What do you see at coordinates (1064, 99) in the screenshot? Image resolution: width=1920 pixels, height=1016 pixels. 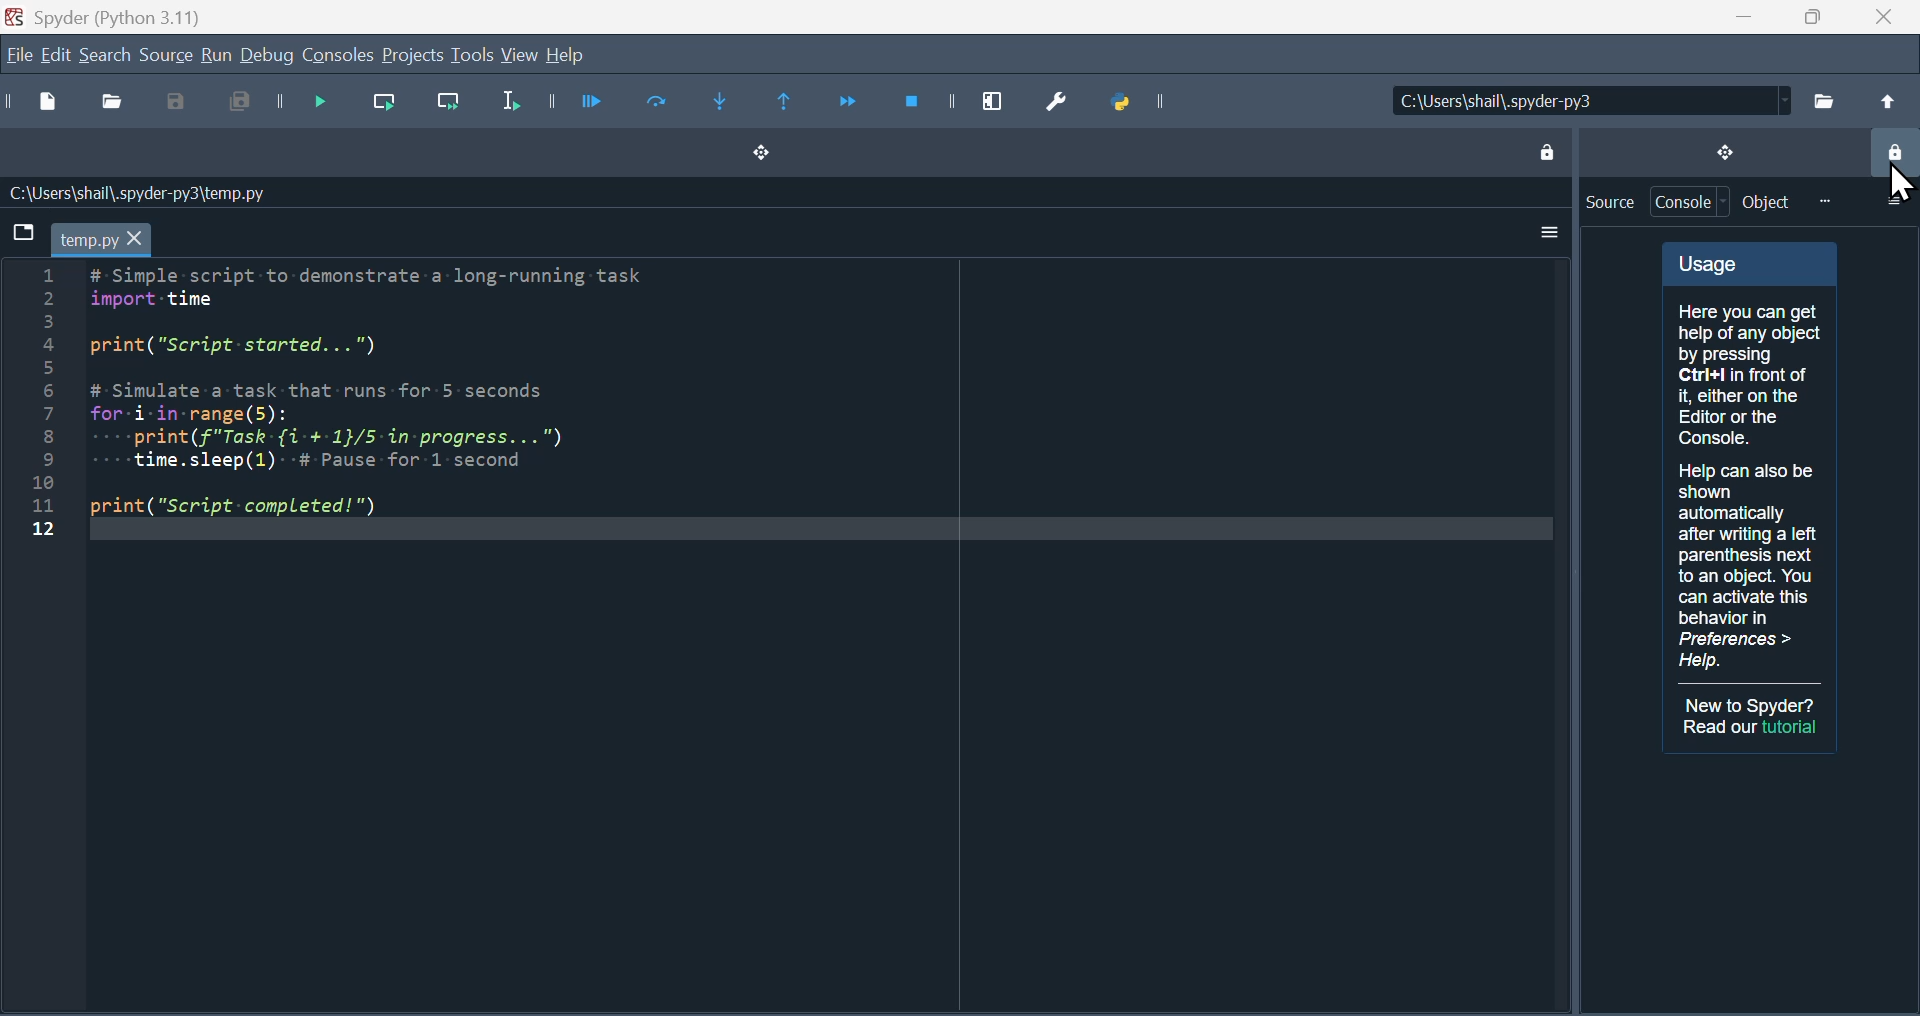 I see `Preferences` at bounding box center [1064, 99].